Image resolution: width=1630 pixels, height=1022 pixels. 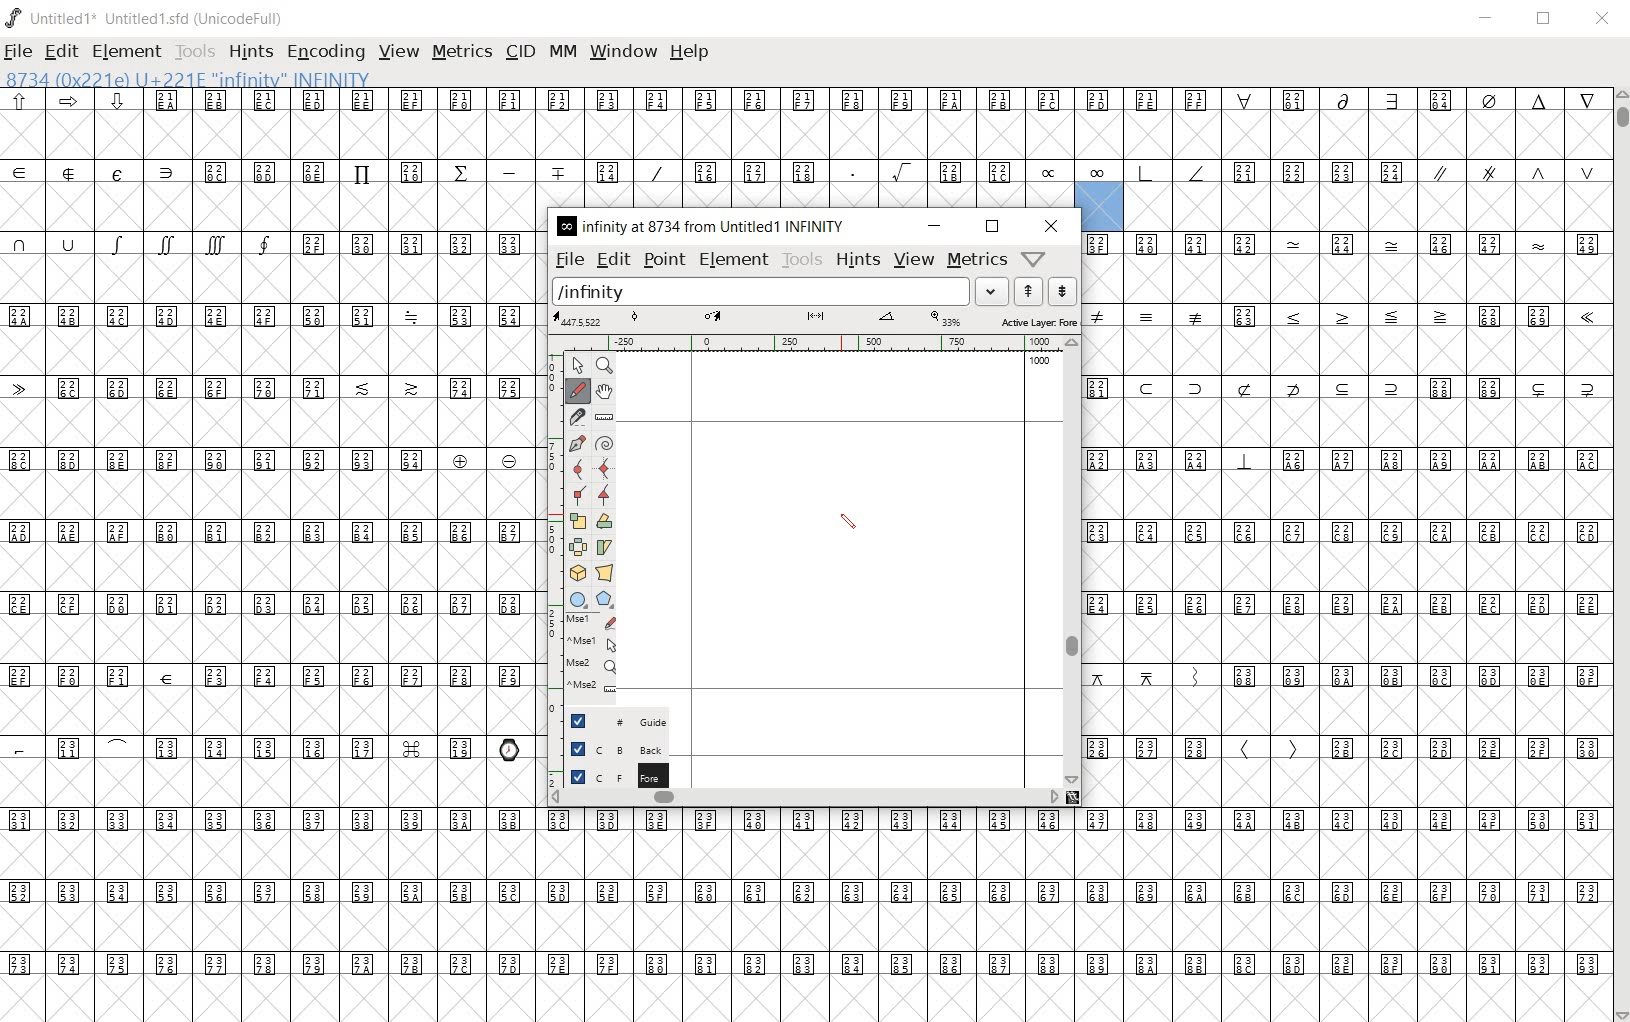 I want to click on view, so click(x=401, y=51).